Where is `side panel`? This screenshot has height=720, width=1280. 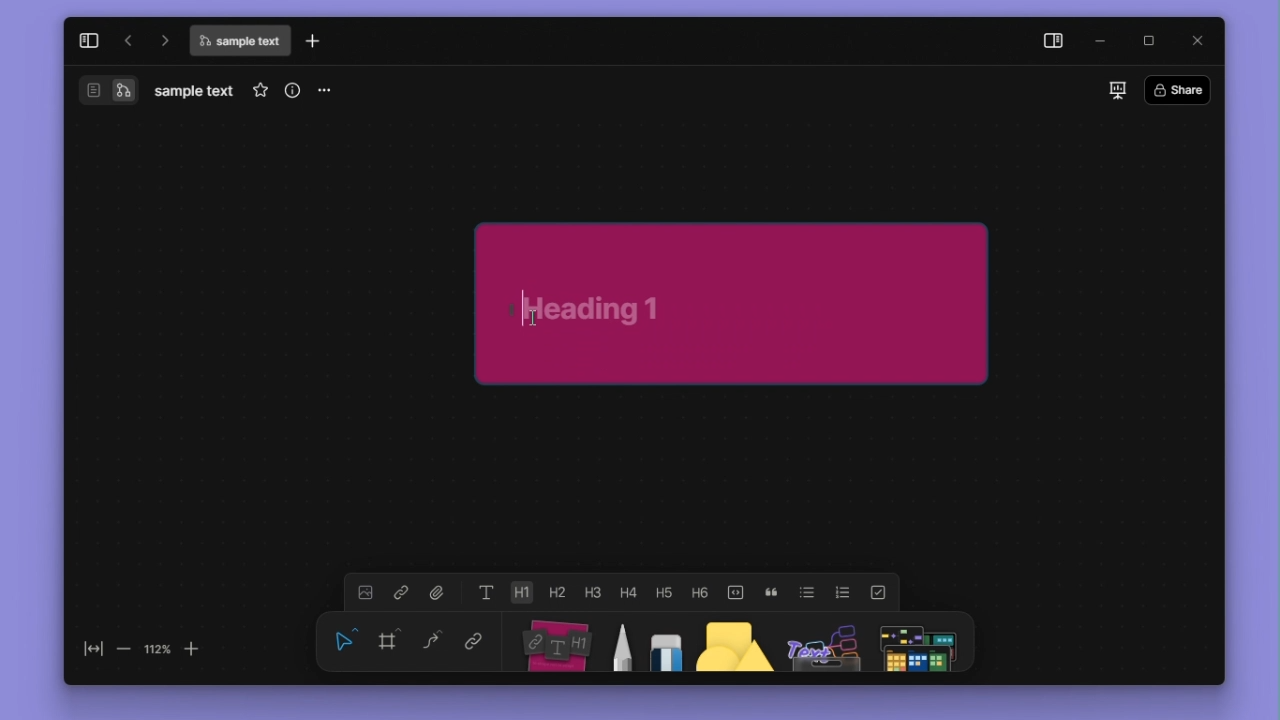 side panel is located at coordinates (1054, 42).